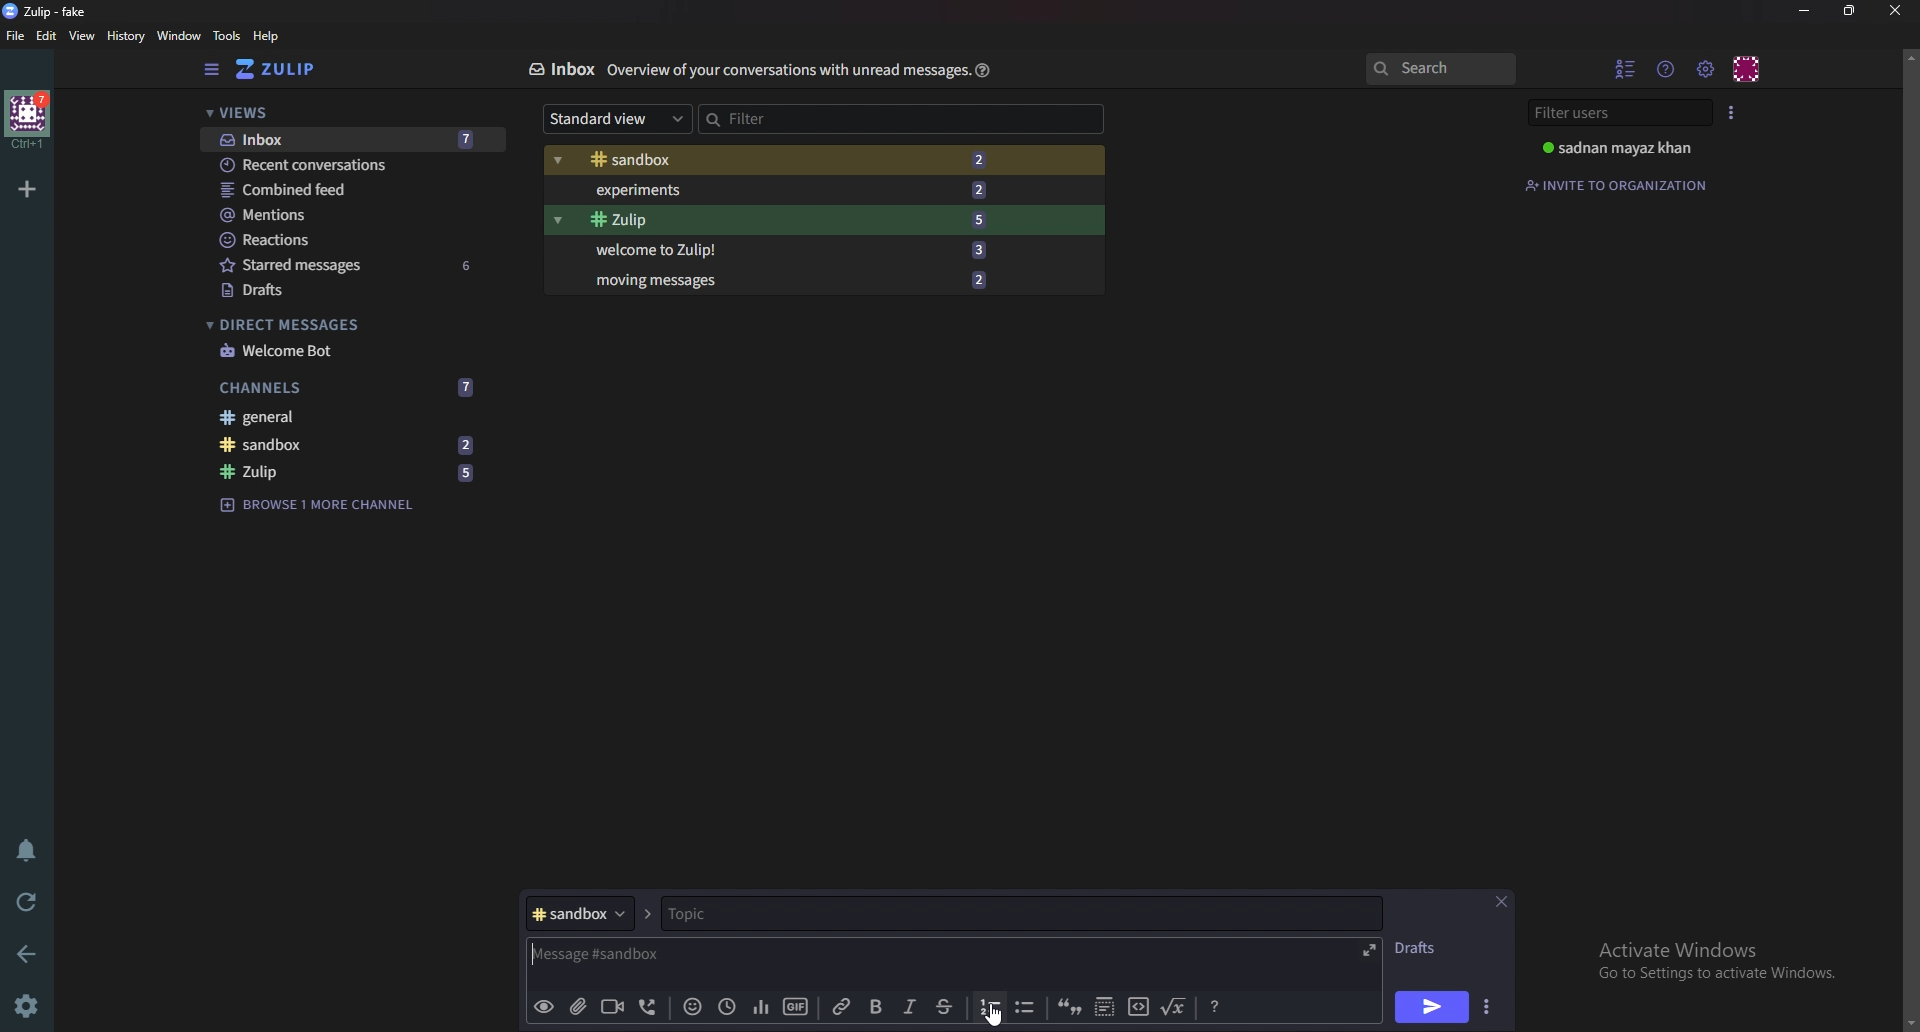  What do you see at coordinates (355, 190) in the screenshot?
I see `Combine feed` at bounding box center [355, 190].